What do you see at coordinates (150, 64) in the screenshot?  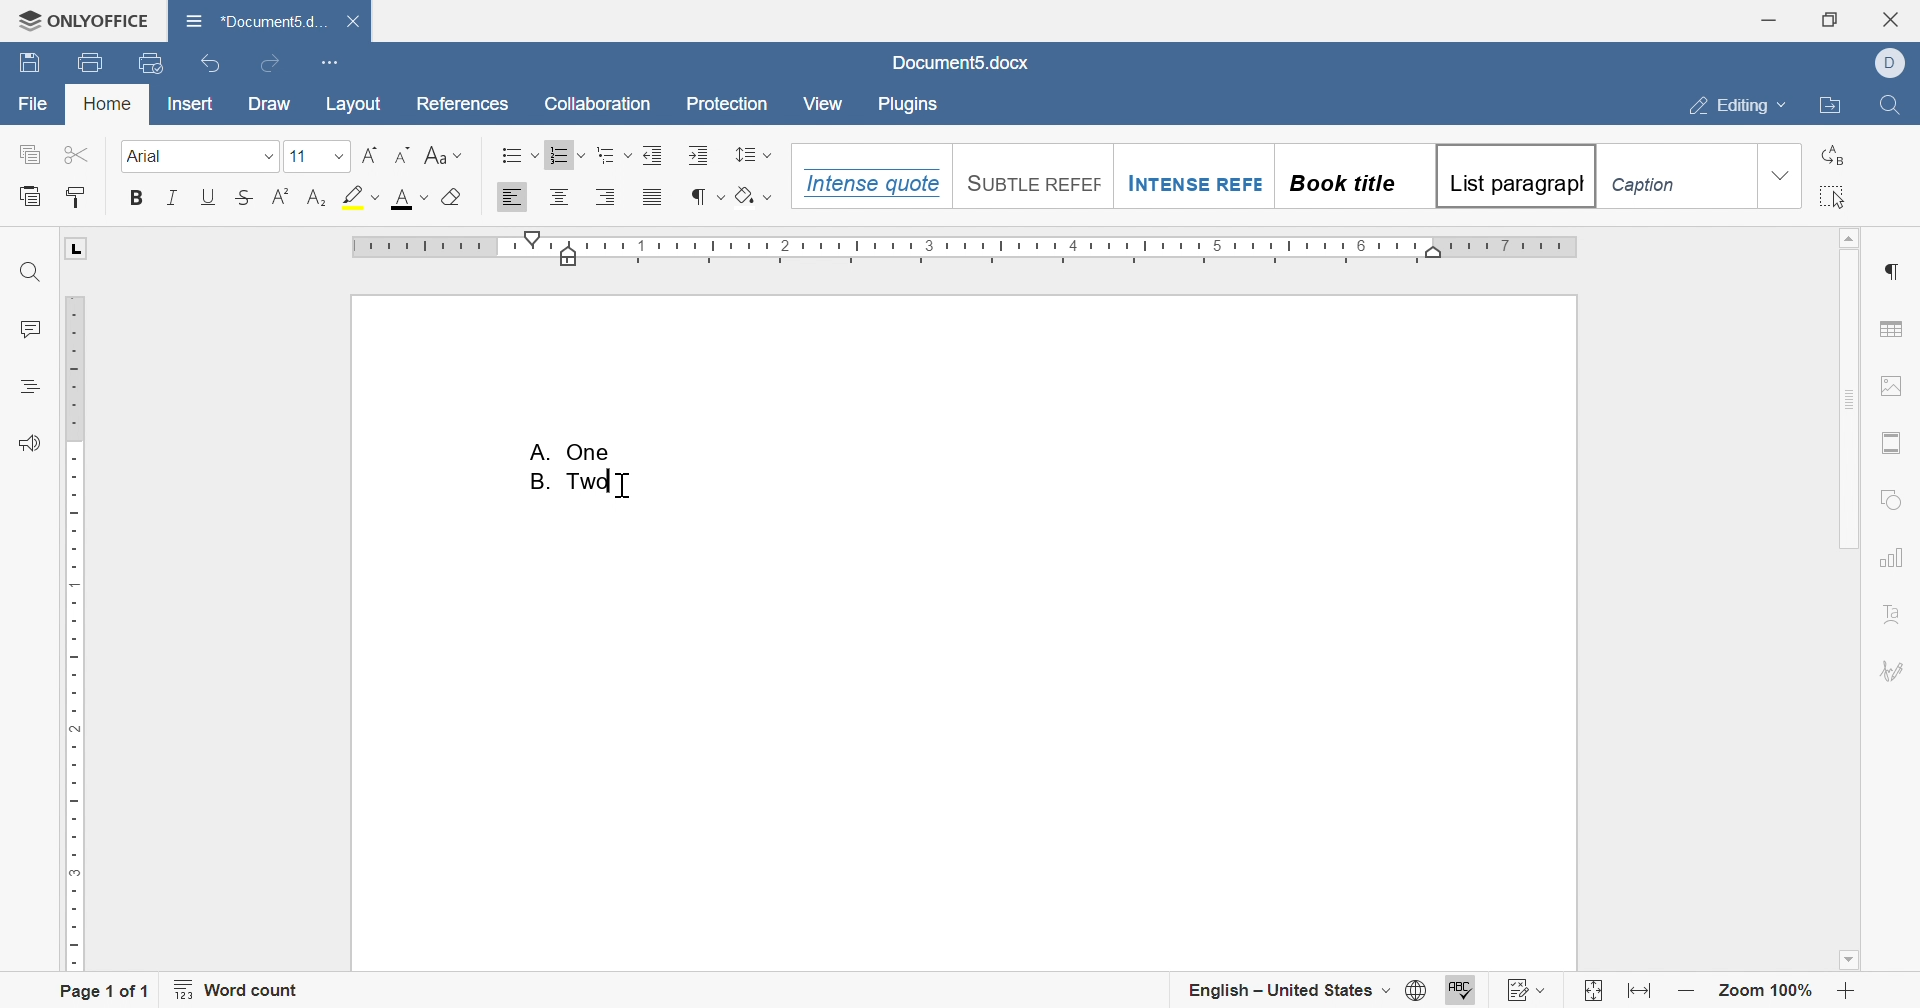 I see `quick print` at bounding box center [150, 64].